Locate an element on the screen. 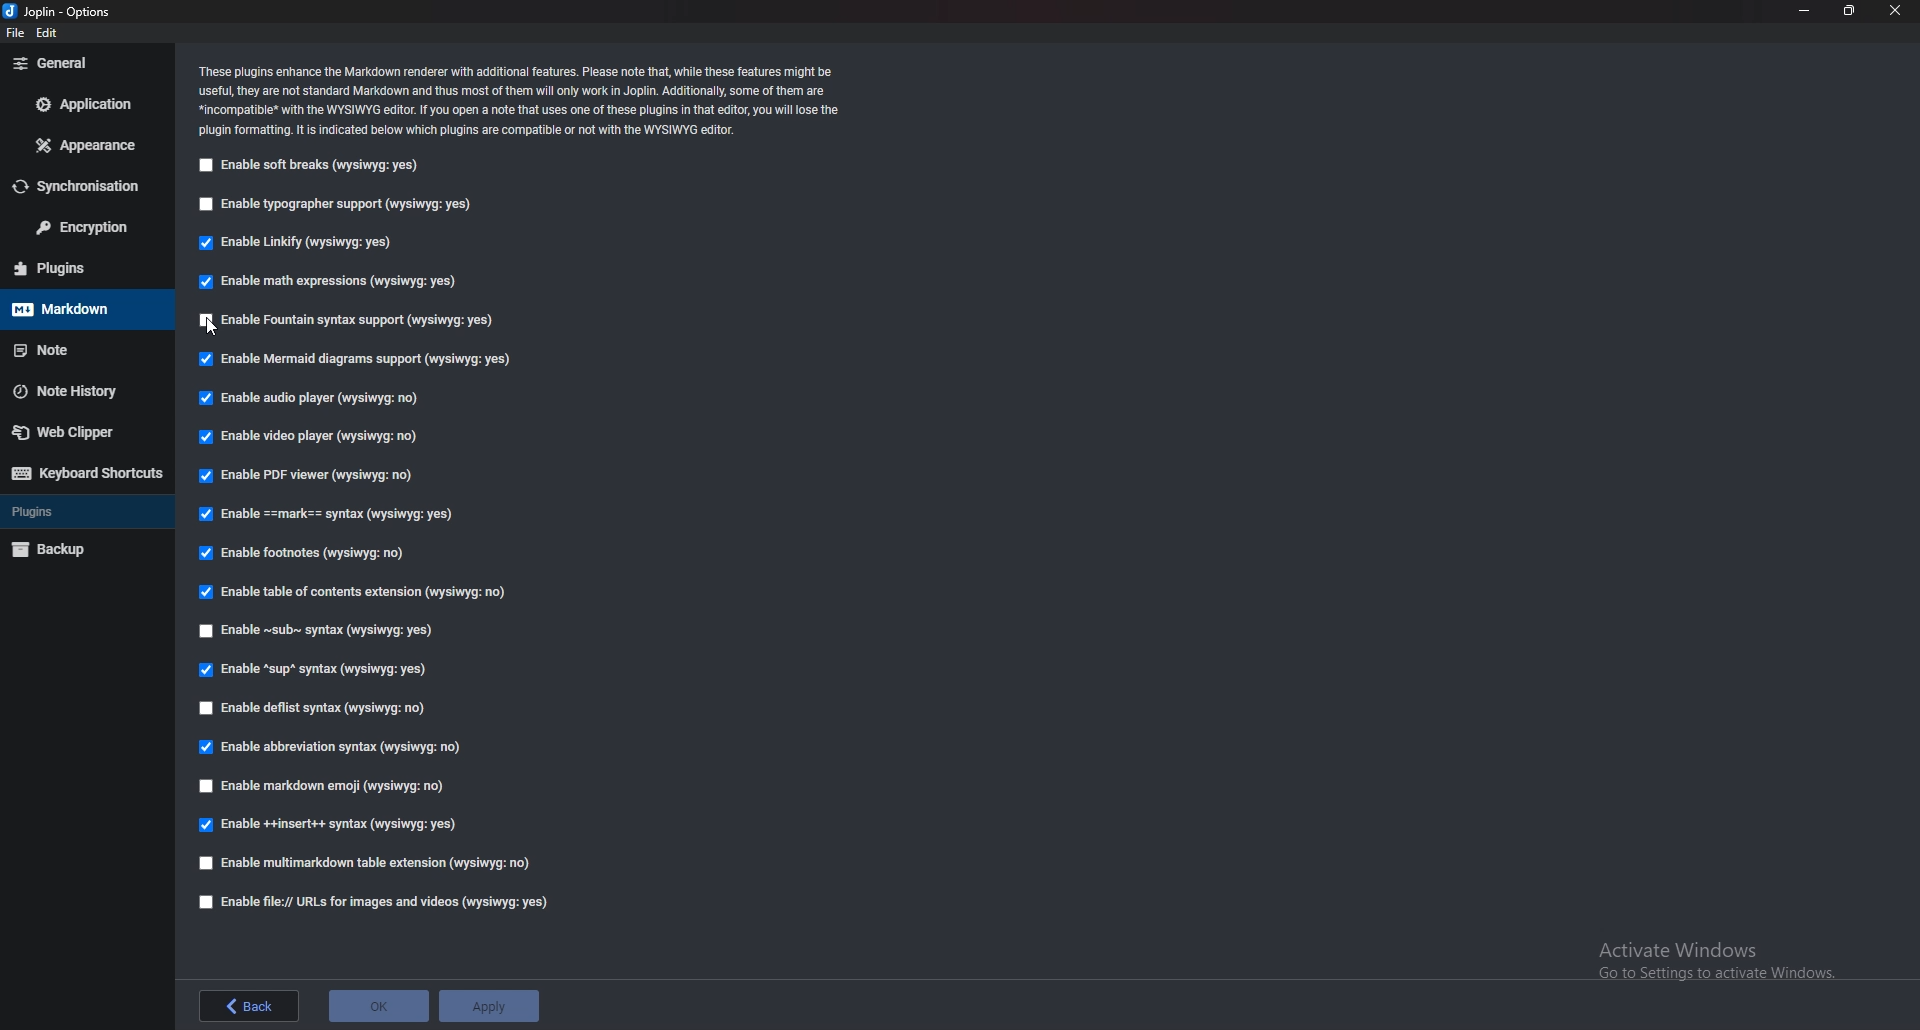  Enable linkify is located at coordinates (300, 242).